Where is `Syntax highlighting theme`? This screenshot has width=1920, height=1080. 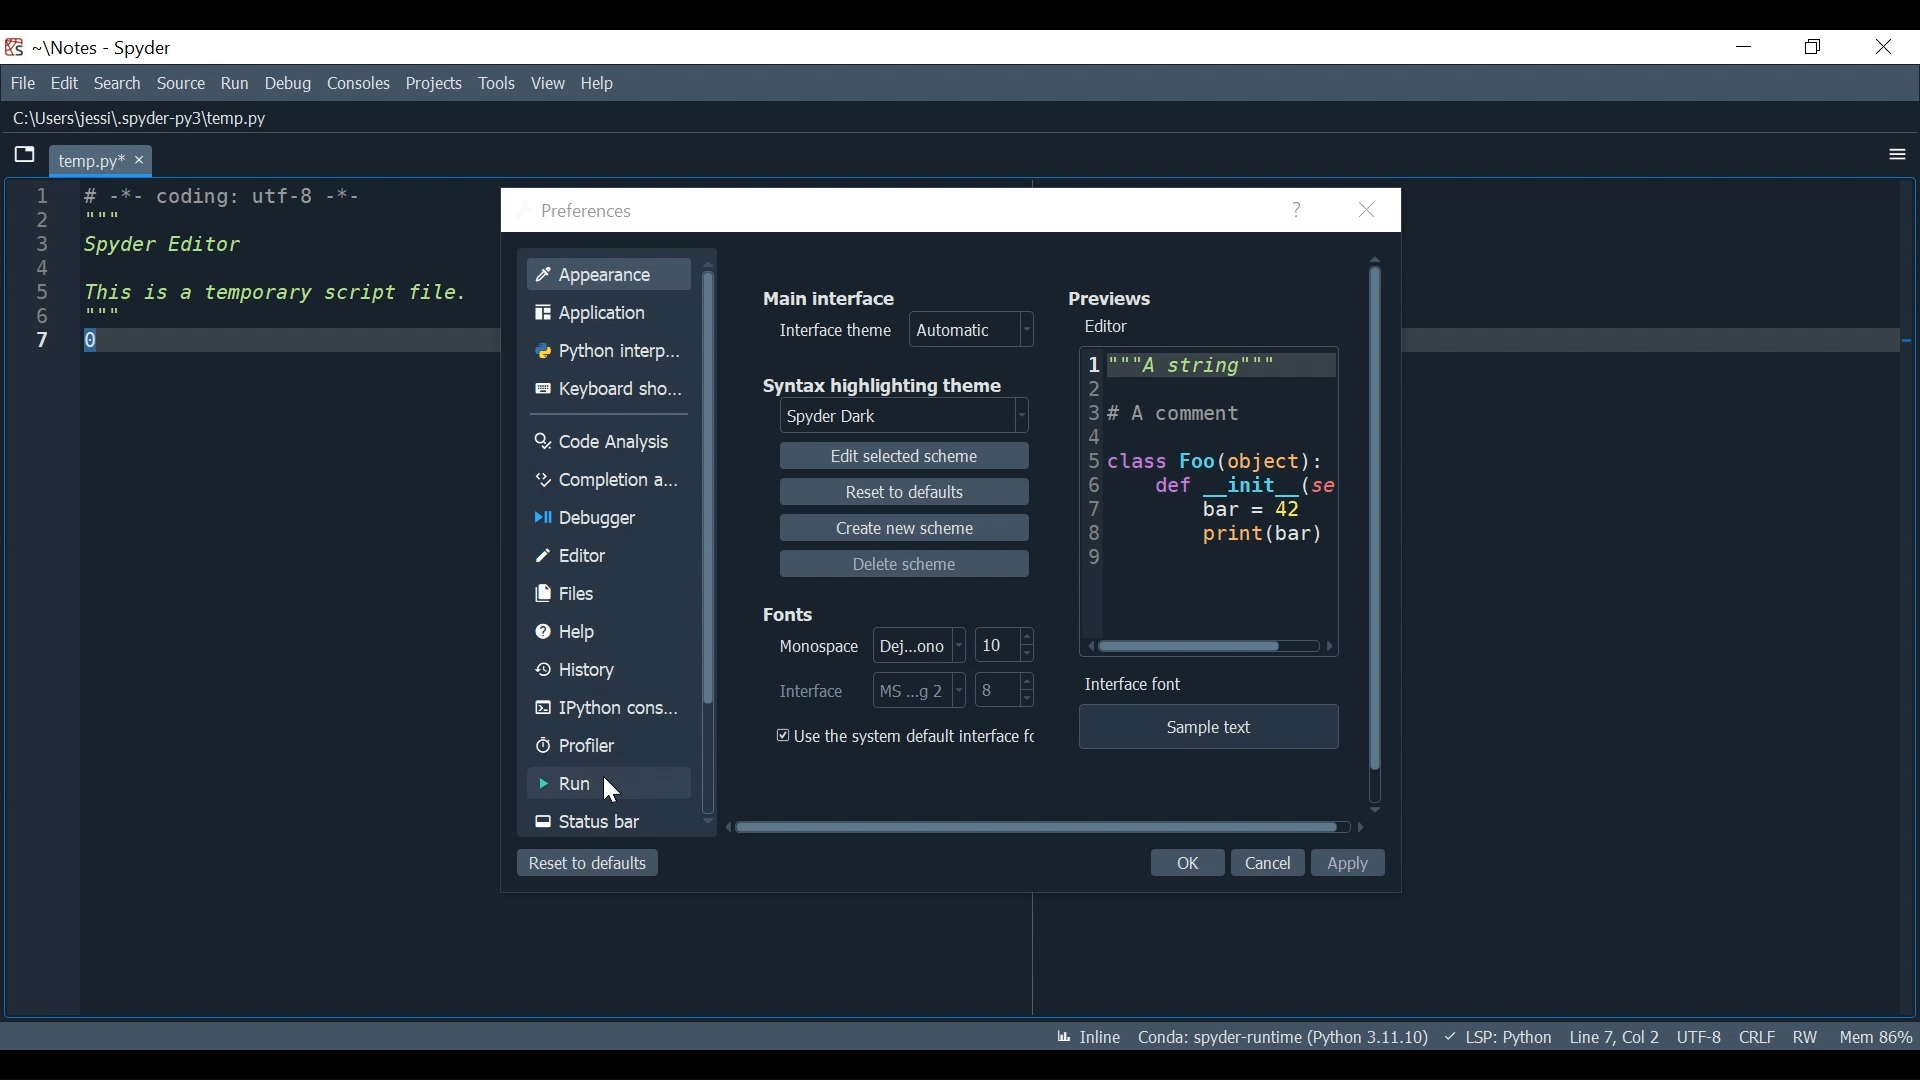 Syntax highlighting theme is located at coordinates (890, 386).